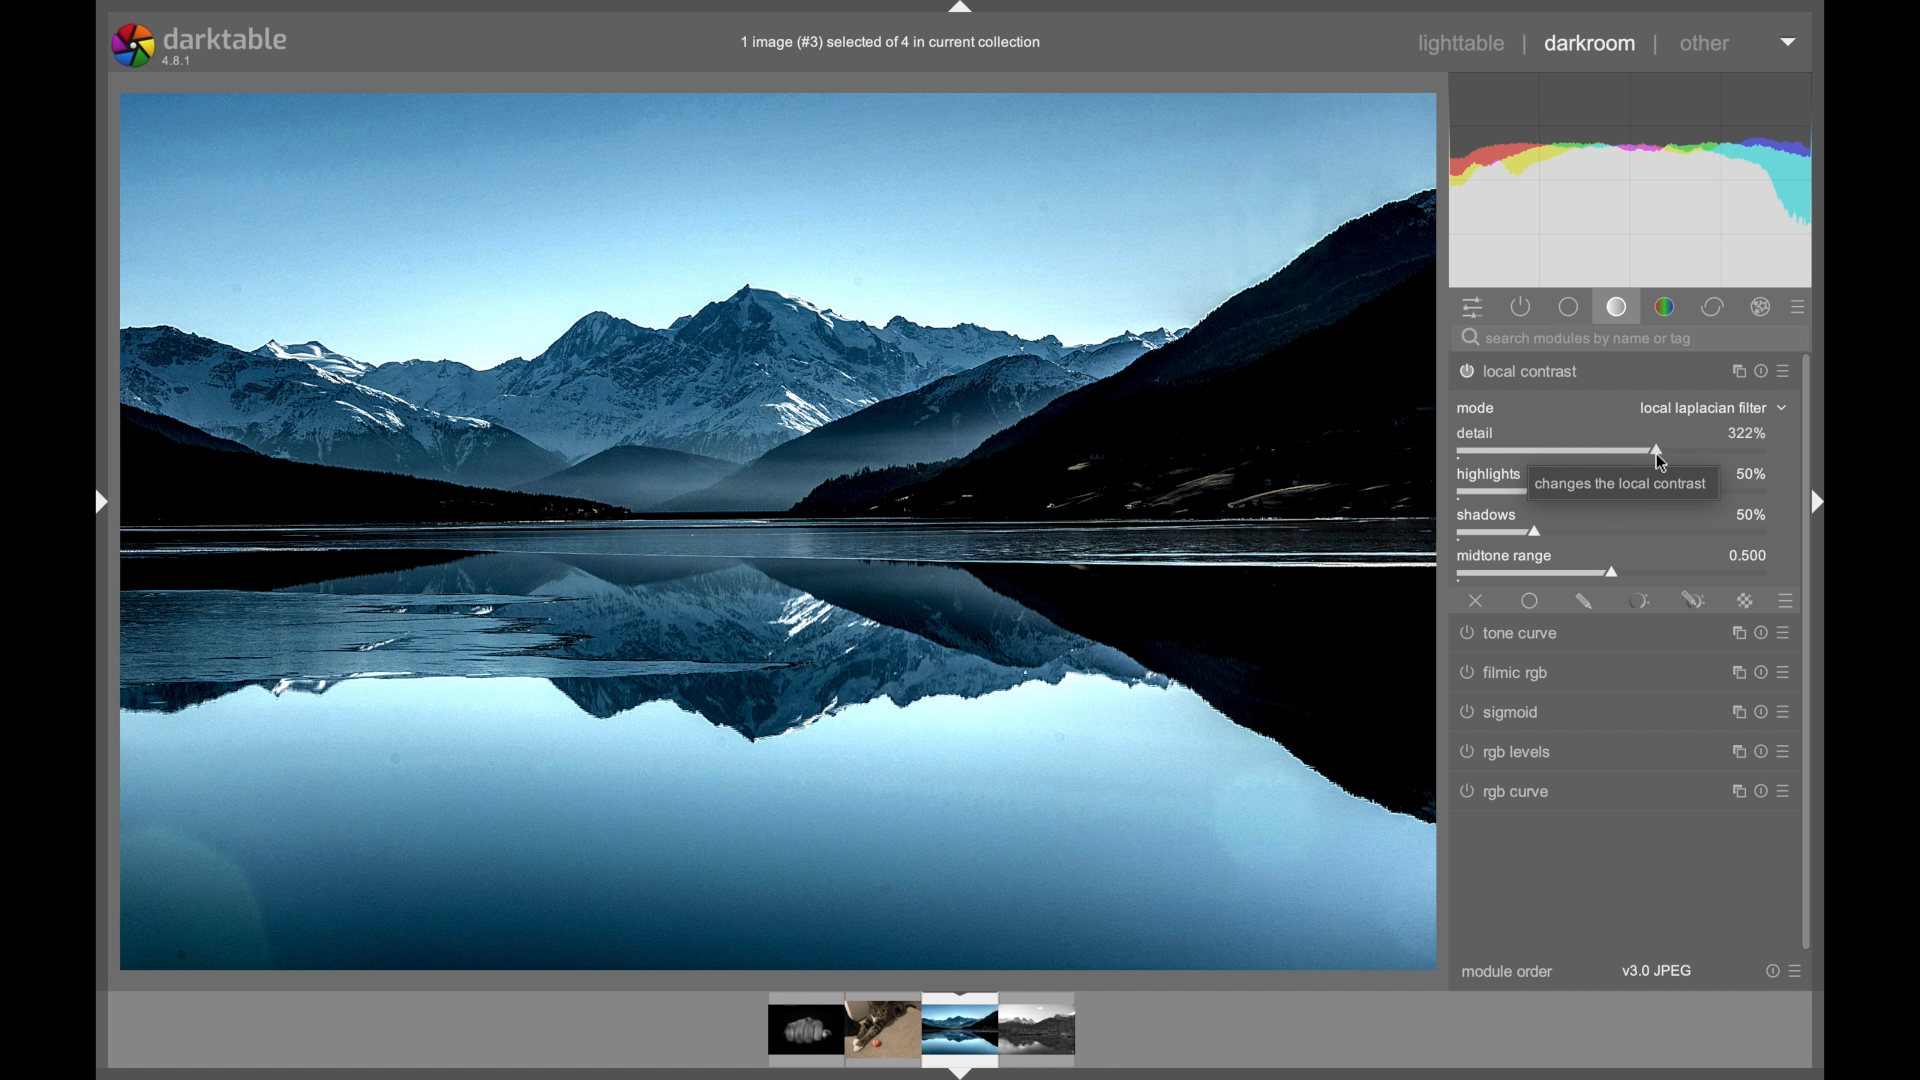 The image size is (1920, 1080). What do you see at coordinates (1760, 307) in the screenshot?
I see `effect` at bounding box center [1760, 307].